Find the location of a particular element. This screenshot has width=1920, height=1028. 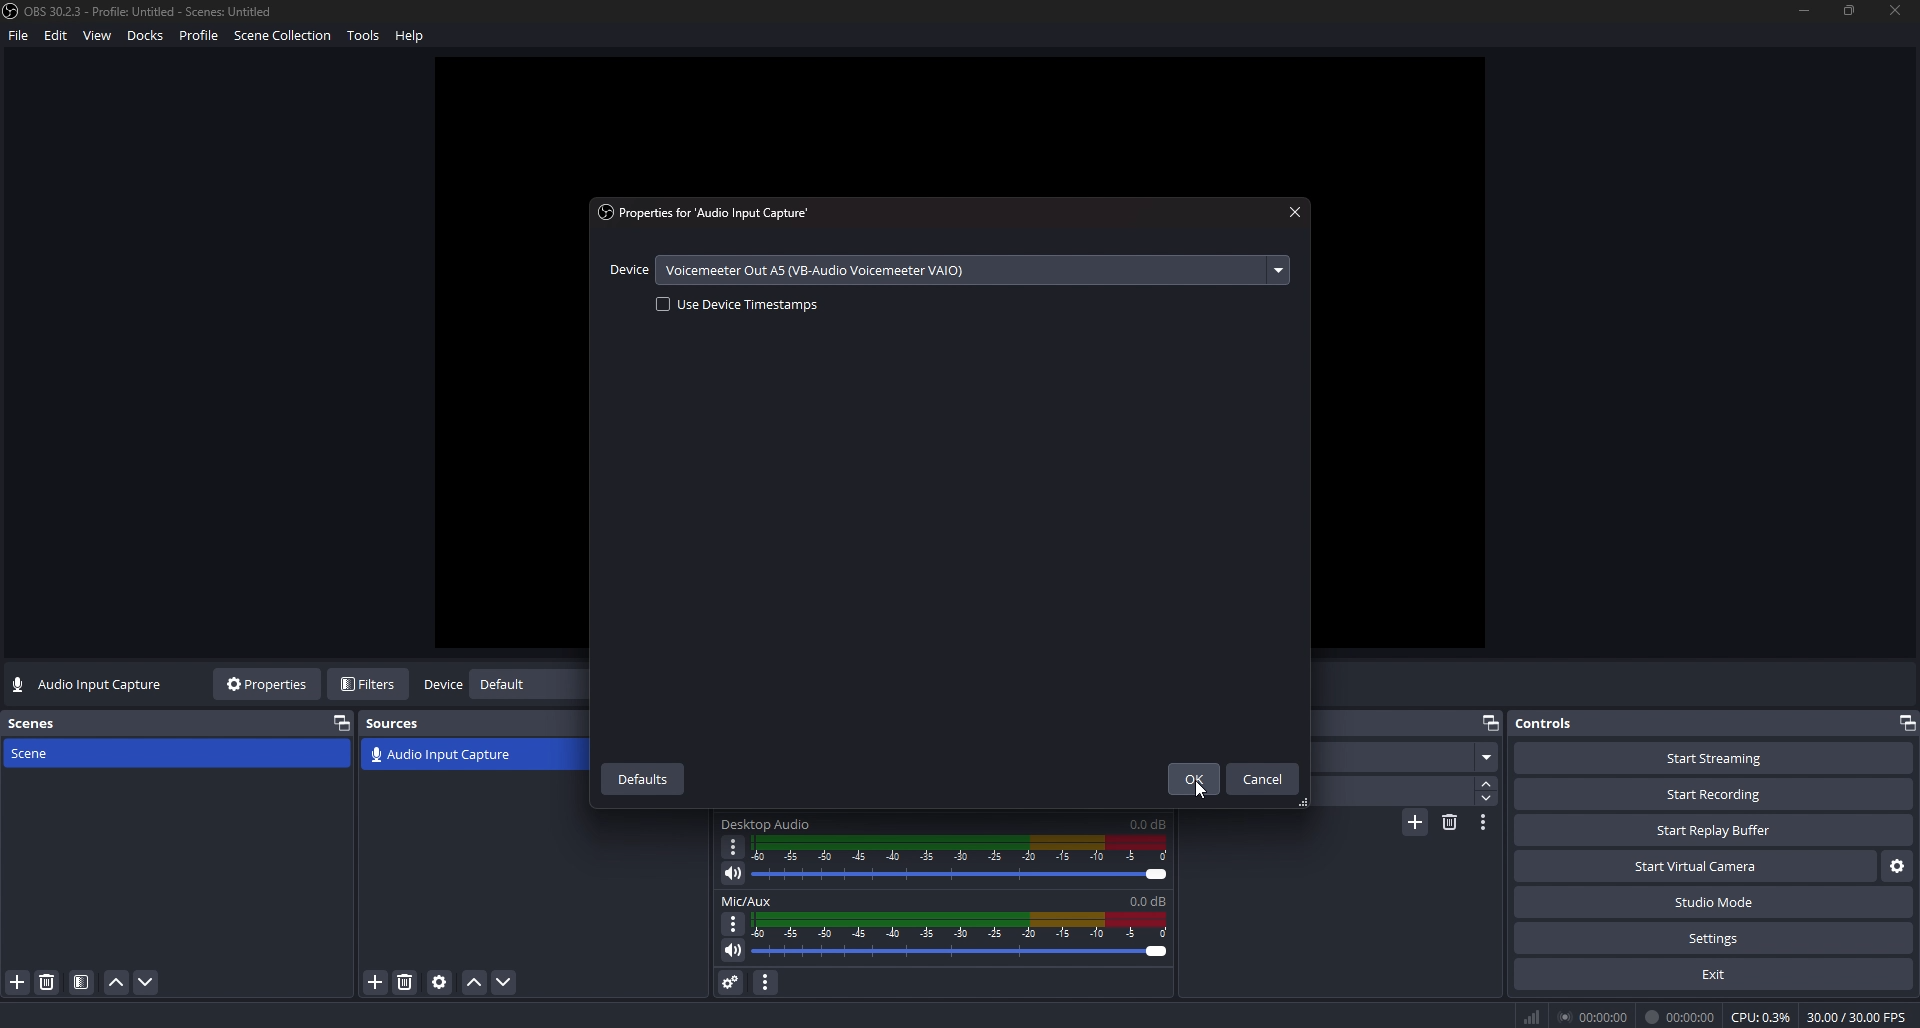

decrease duration is located at coordinates (1487, 798).